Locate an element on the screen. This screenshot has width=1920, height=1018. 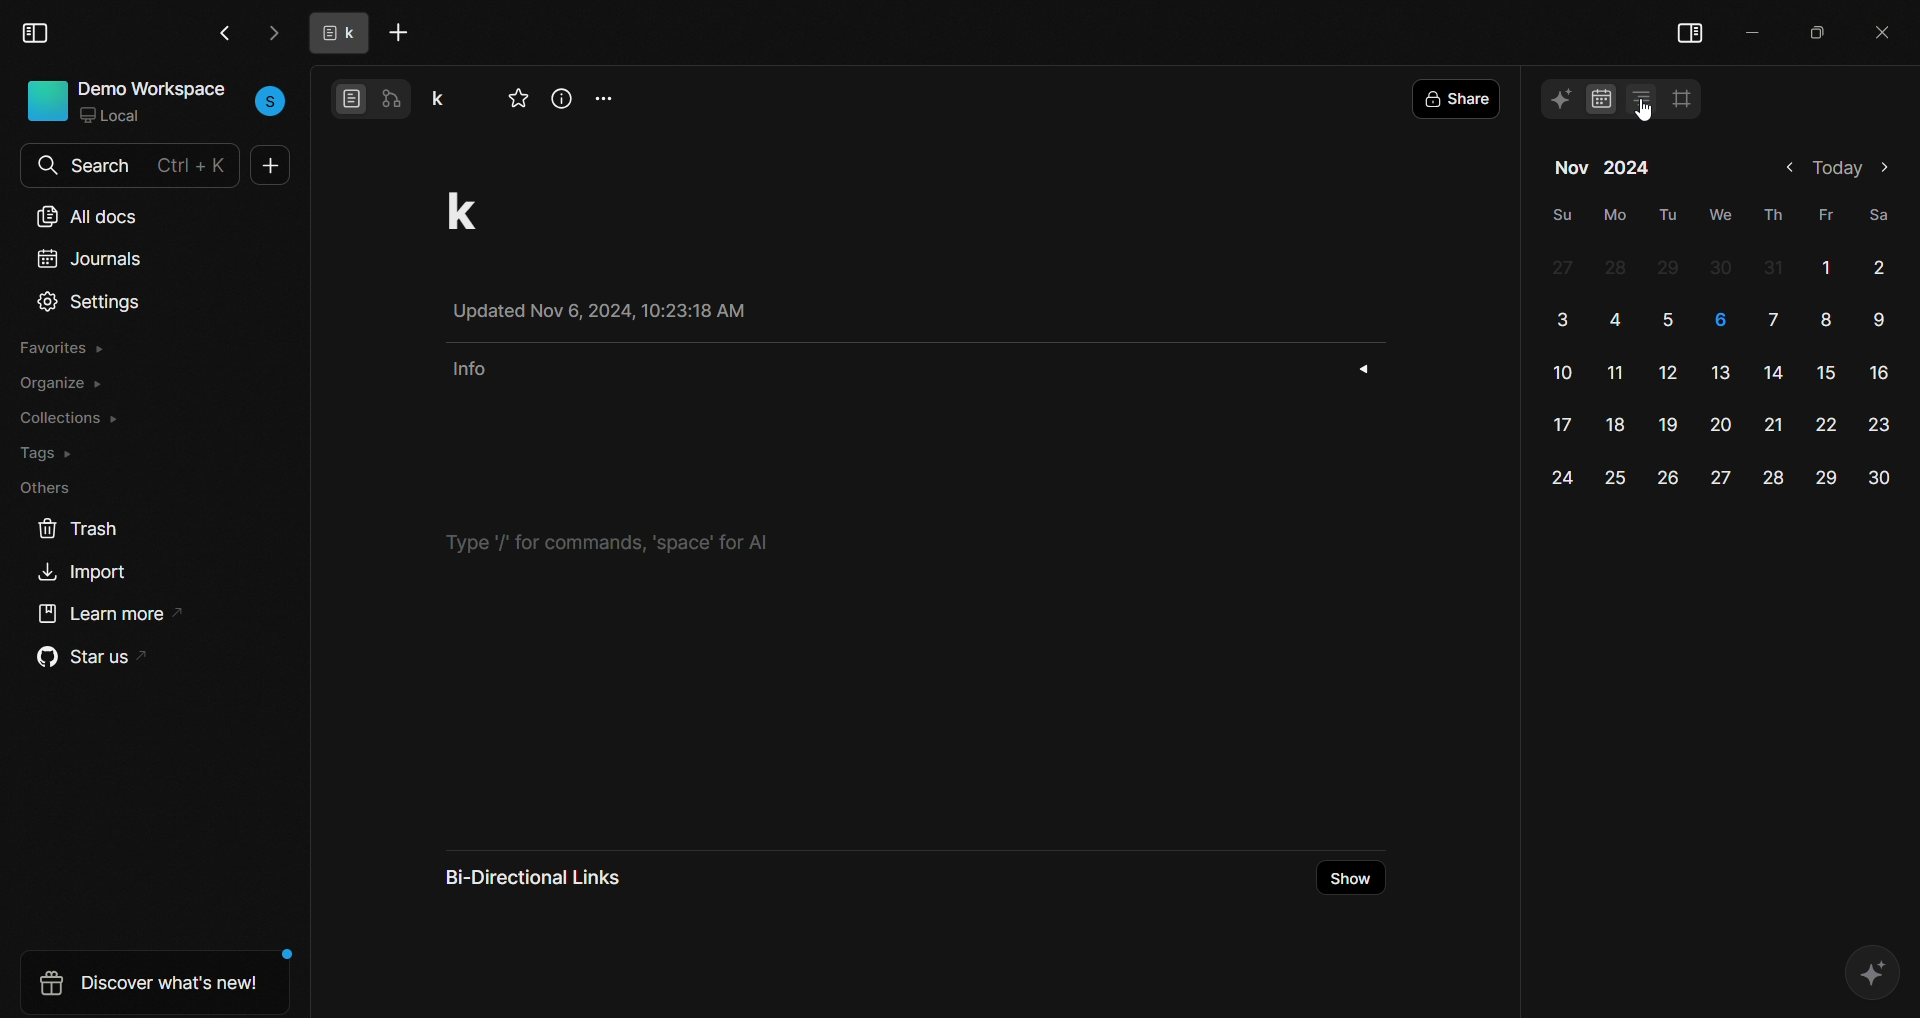
go next is located at coordinates (271, 33).